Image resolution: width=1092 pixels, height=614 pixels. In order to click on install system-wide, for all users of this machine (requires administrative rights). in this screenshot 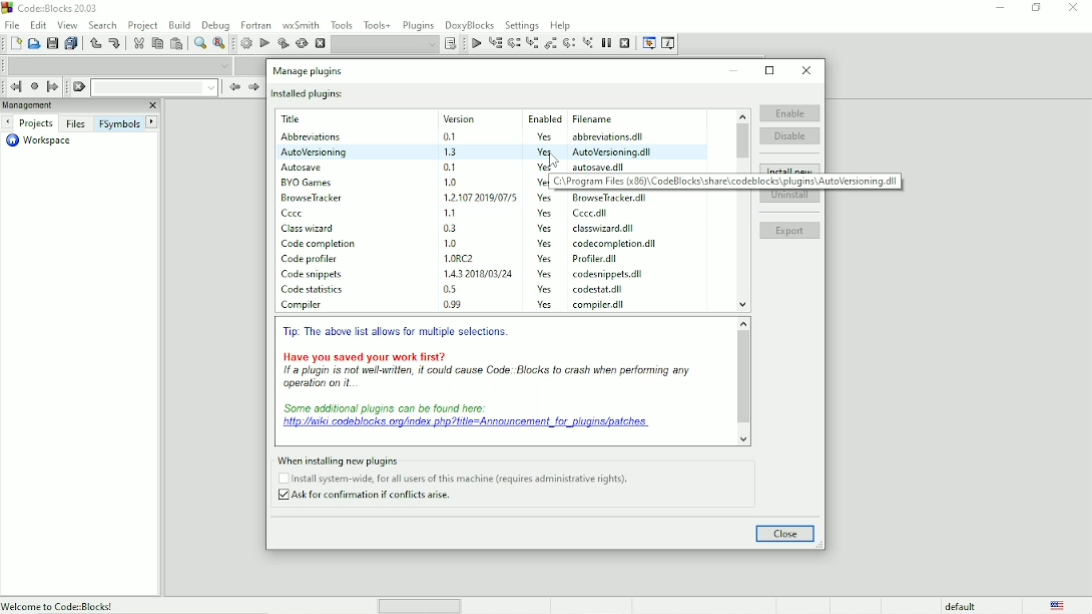, I will do `click(459, 479)`.